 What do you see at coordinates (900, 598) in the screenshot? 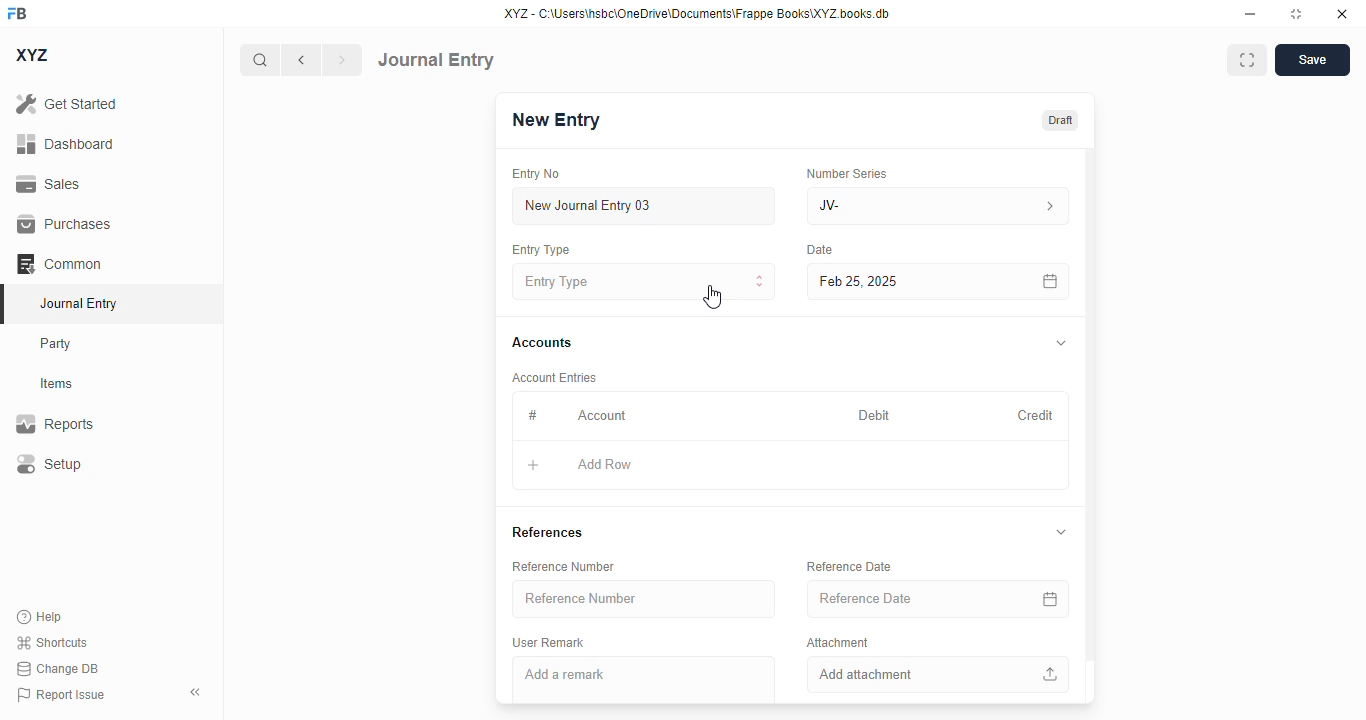
I see `reference date` at bounding box center [900, 598].